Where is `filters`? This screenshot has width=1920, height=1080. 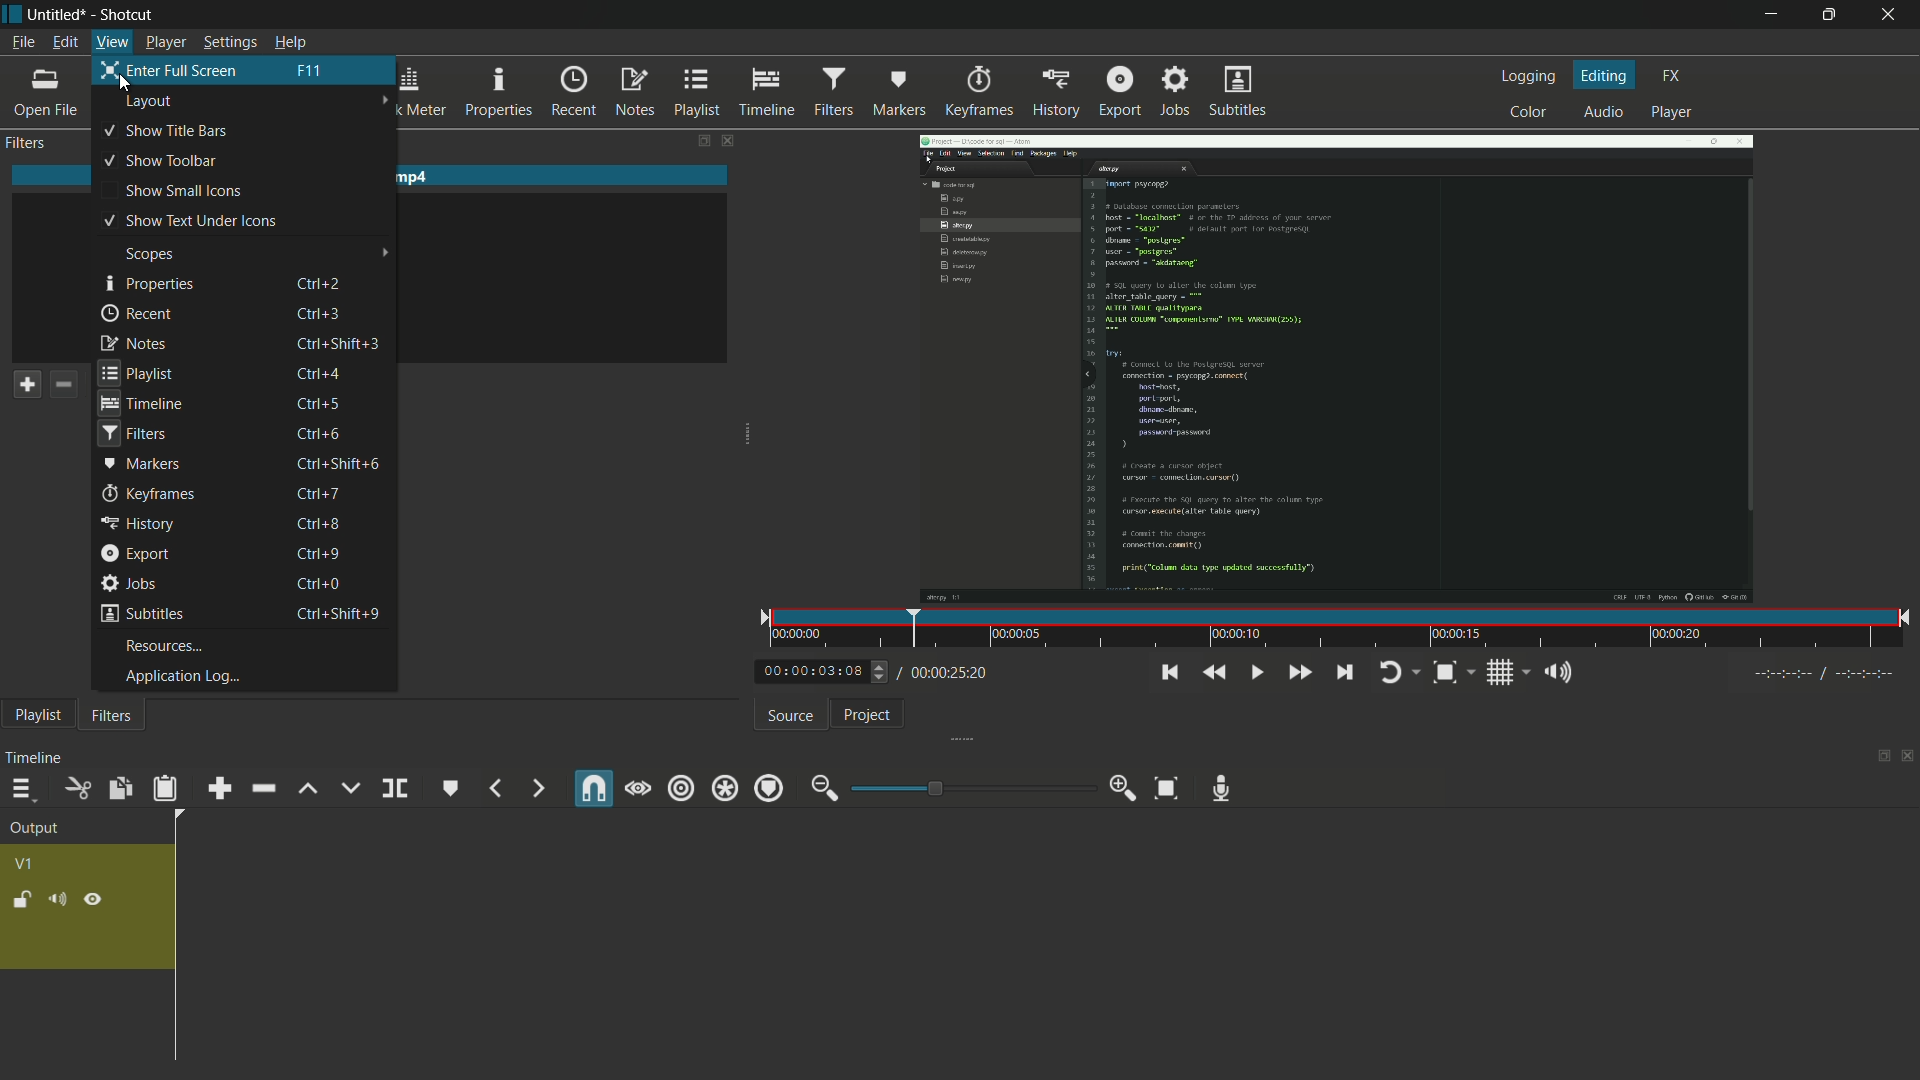
filters is located at coordinates (830, 89).